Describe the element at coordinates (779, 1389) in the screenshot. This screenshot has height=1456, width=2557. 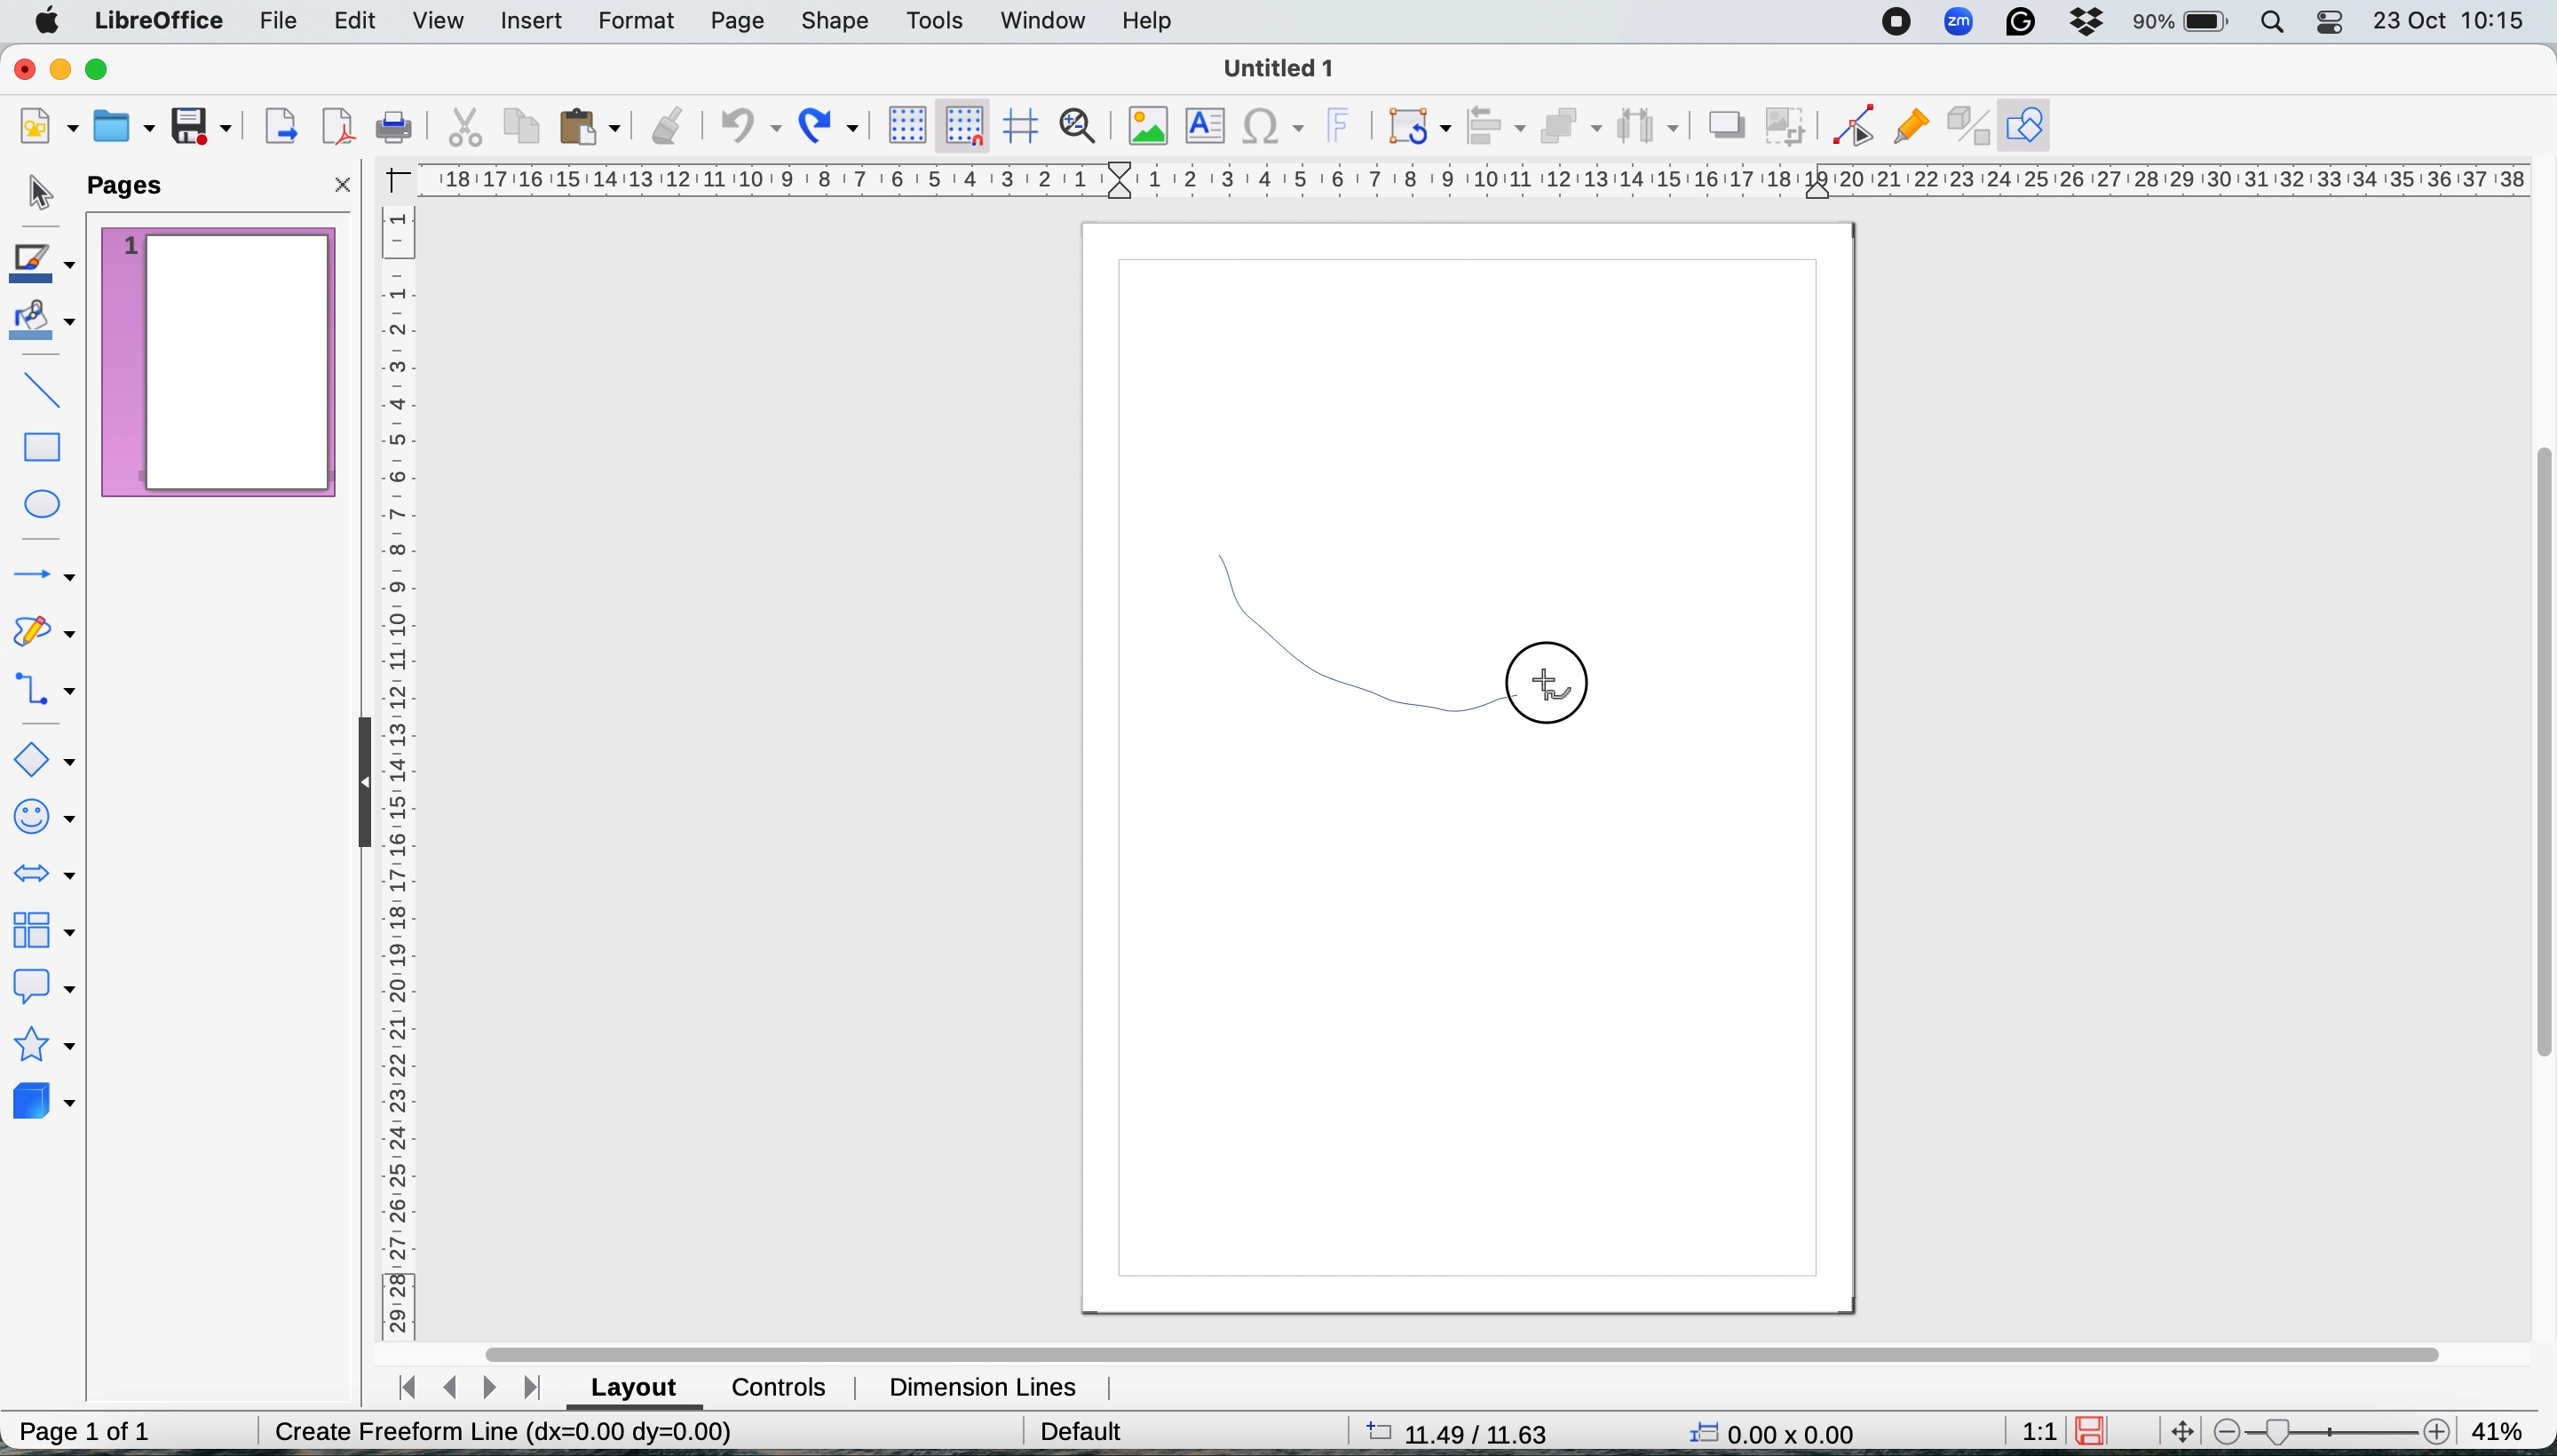
I see `controls` at that location.